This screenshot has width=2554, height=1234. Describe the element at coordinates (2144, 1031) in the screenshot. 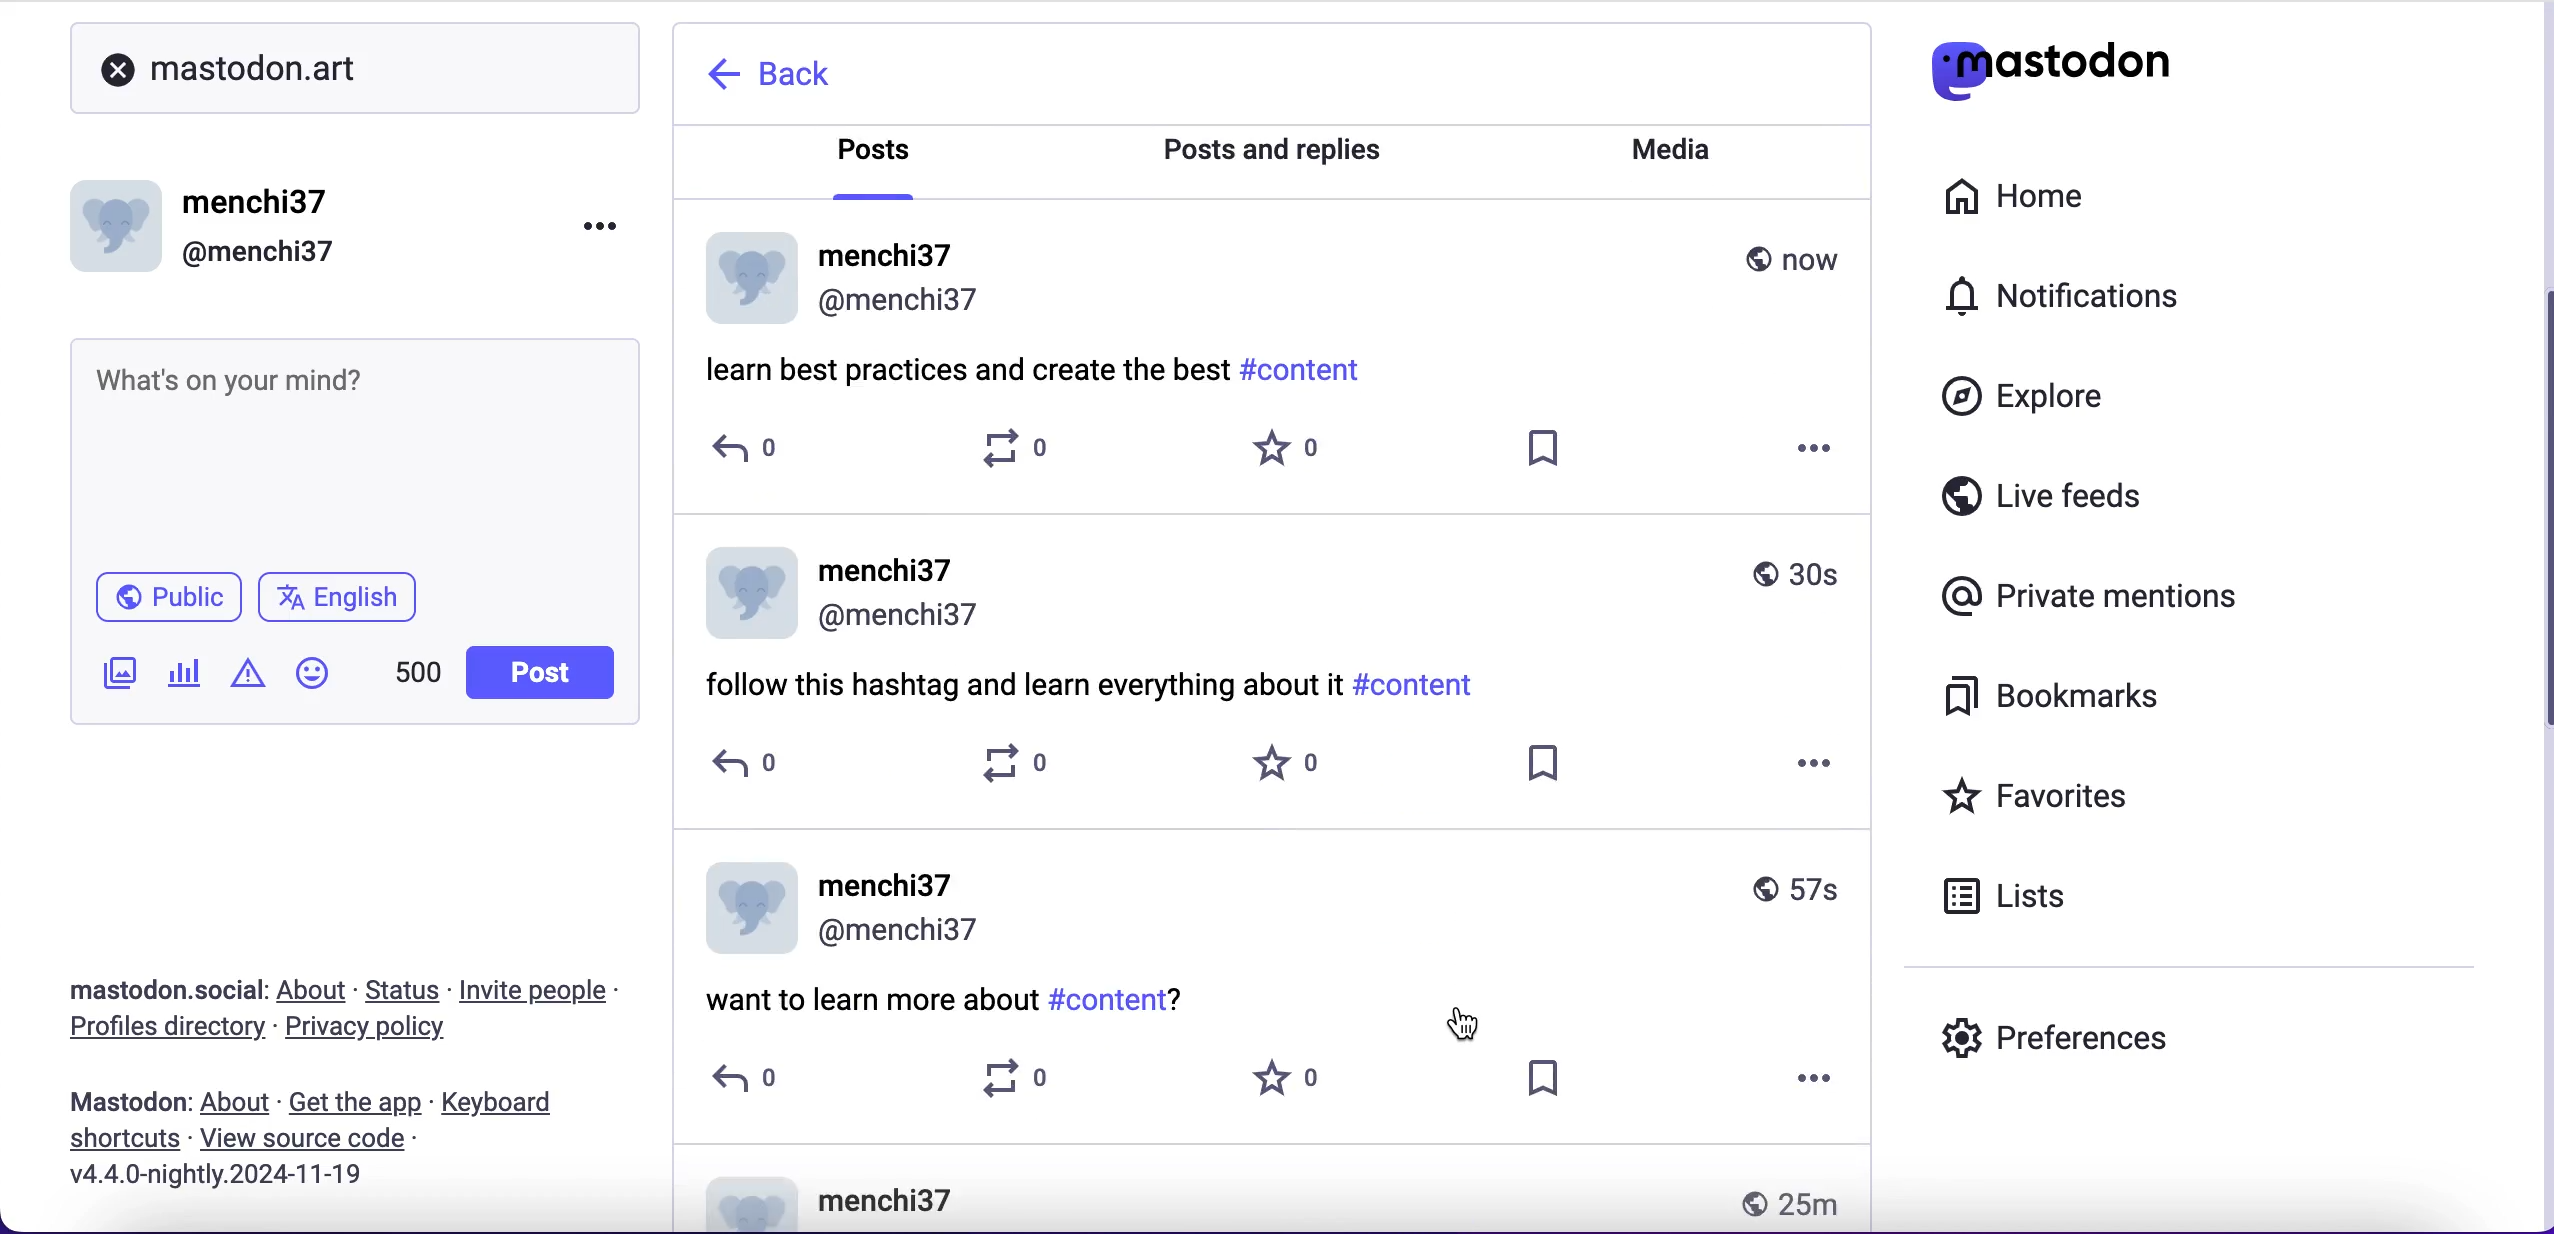

I see `preferences` at that location.